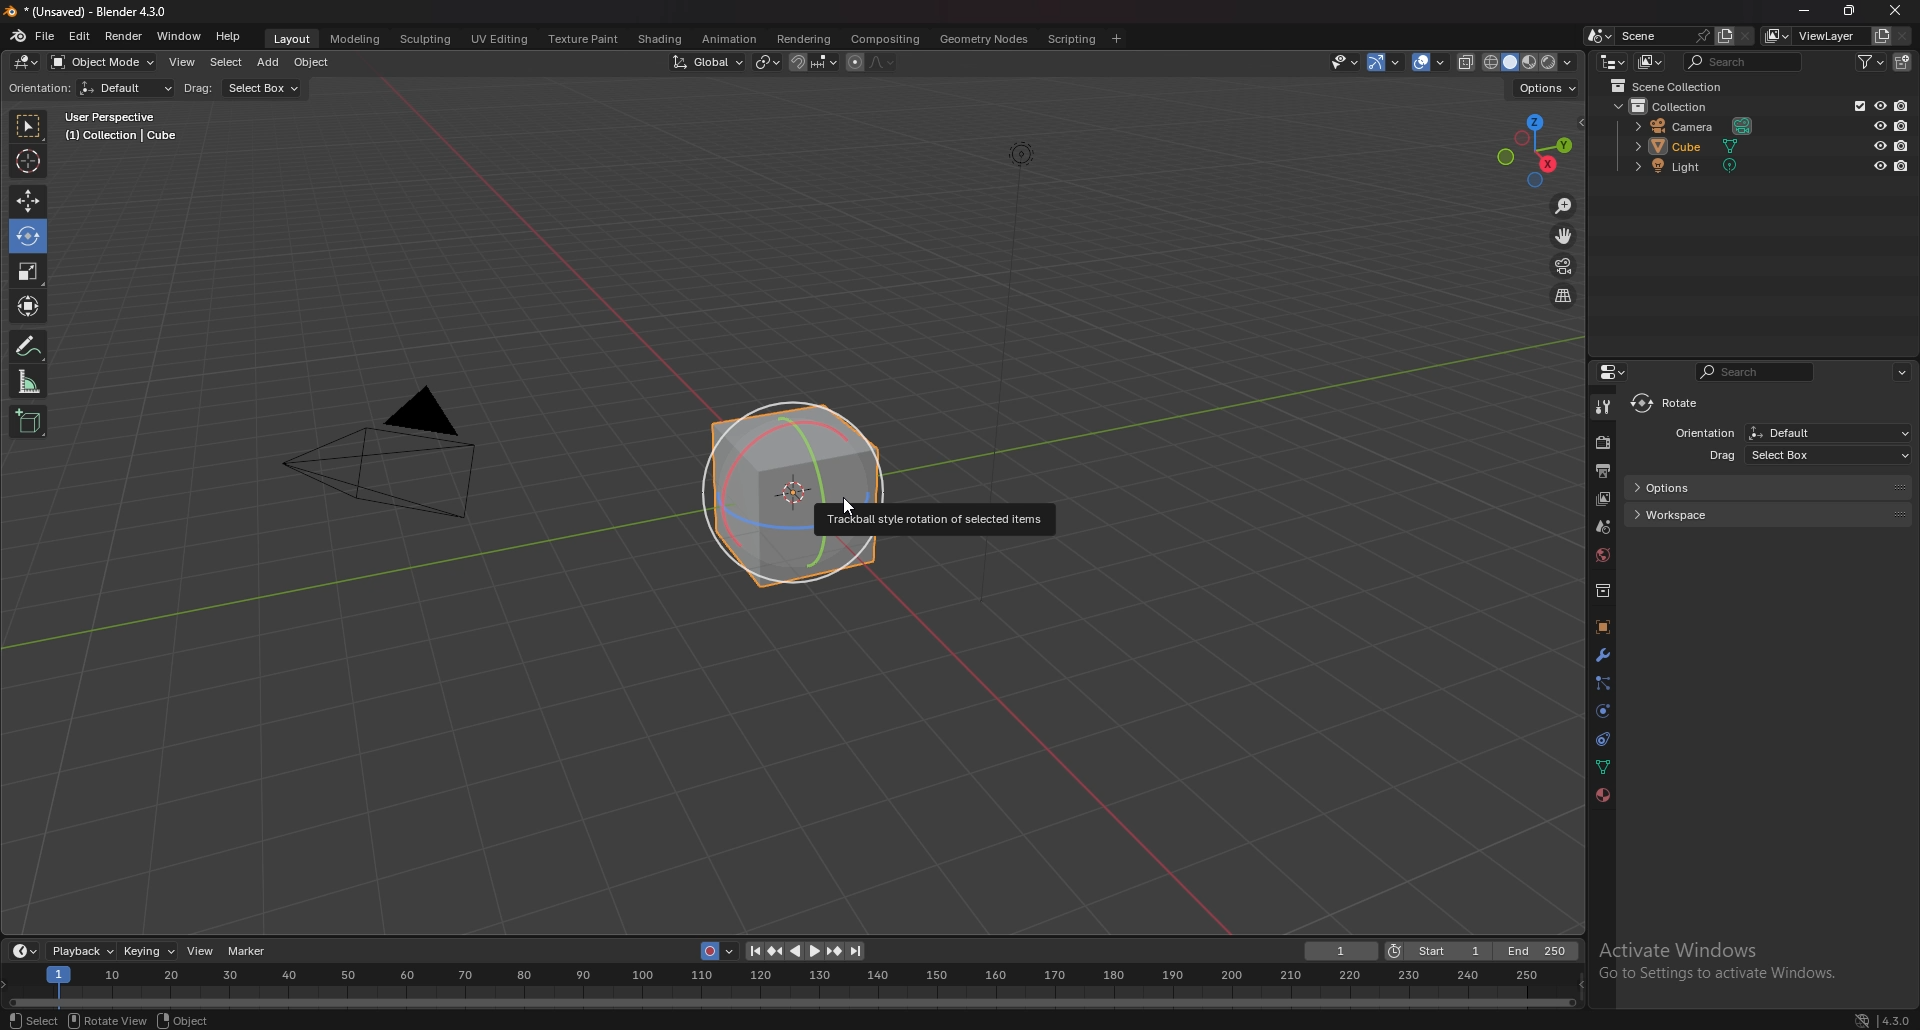 The image size is (1920, 1030). What do you see at coordinates (84, 950) in the screenshot?
I see `playback` at bounding box center [84, 950].